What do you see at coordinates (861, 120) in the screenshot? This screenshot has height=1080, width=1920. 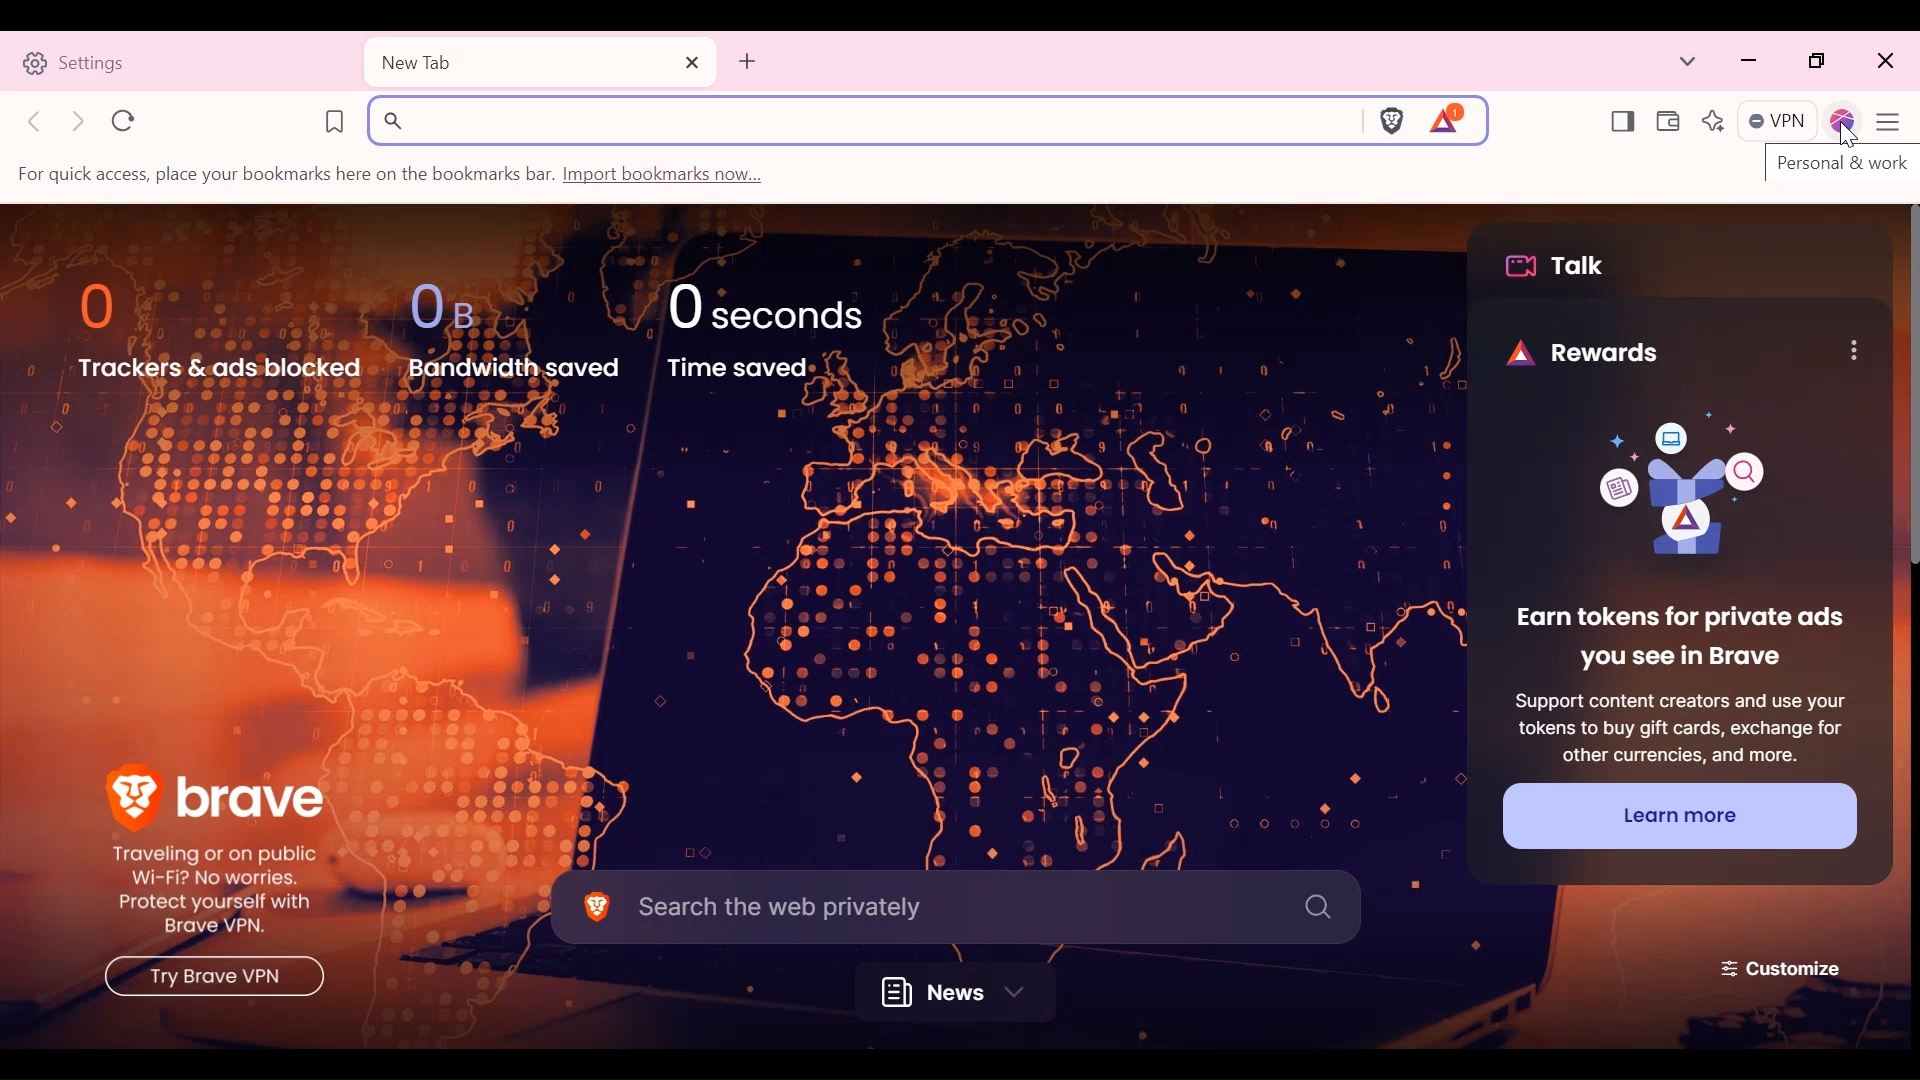 I see `Address bar` at bounding box center [861, 120].